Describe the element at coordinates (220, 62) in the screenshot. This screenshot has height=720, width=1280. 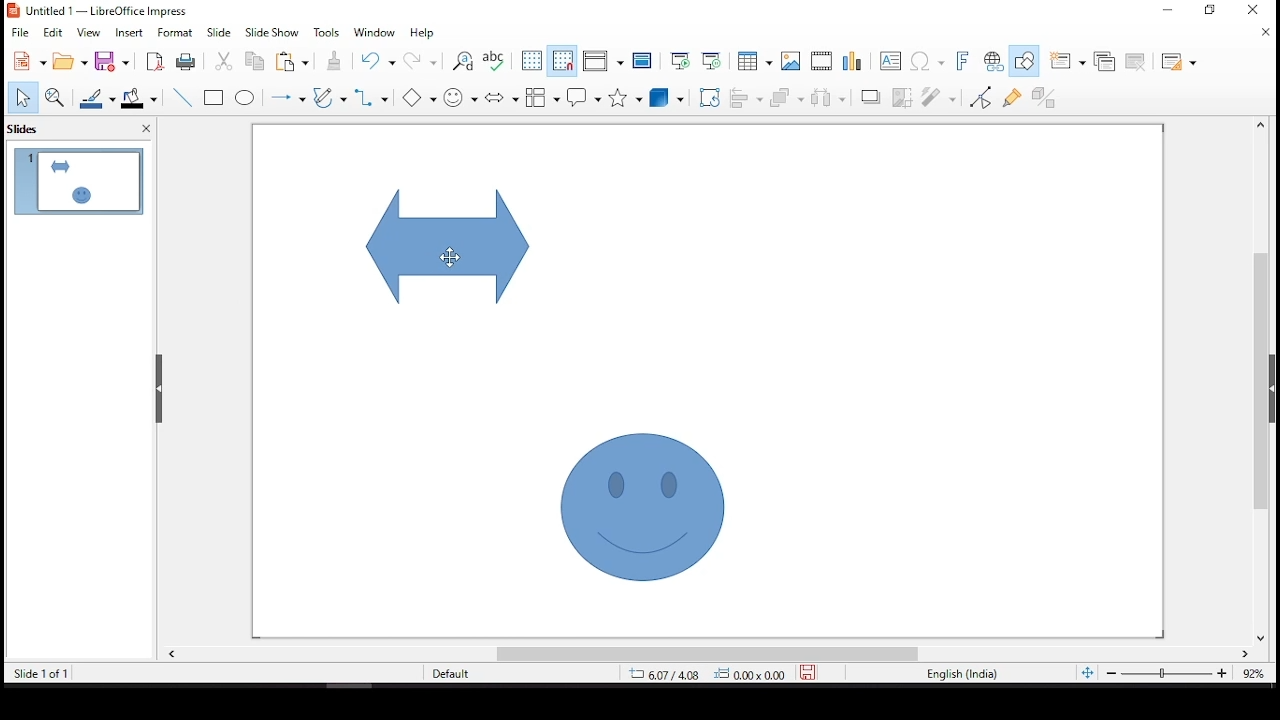
I see `cut` at that location.